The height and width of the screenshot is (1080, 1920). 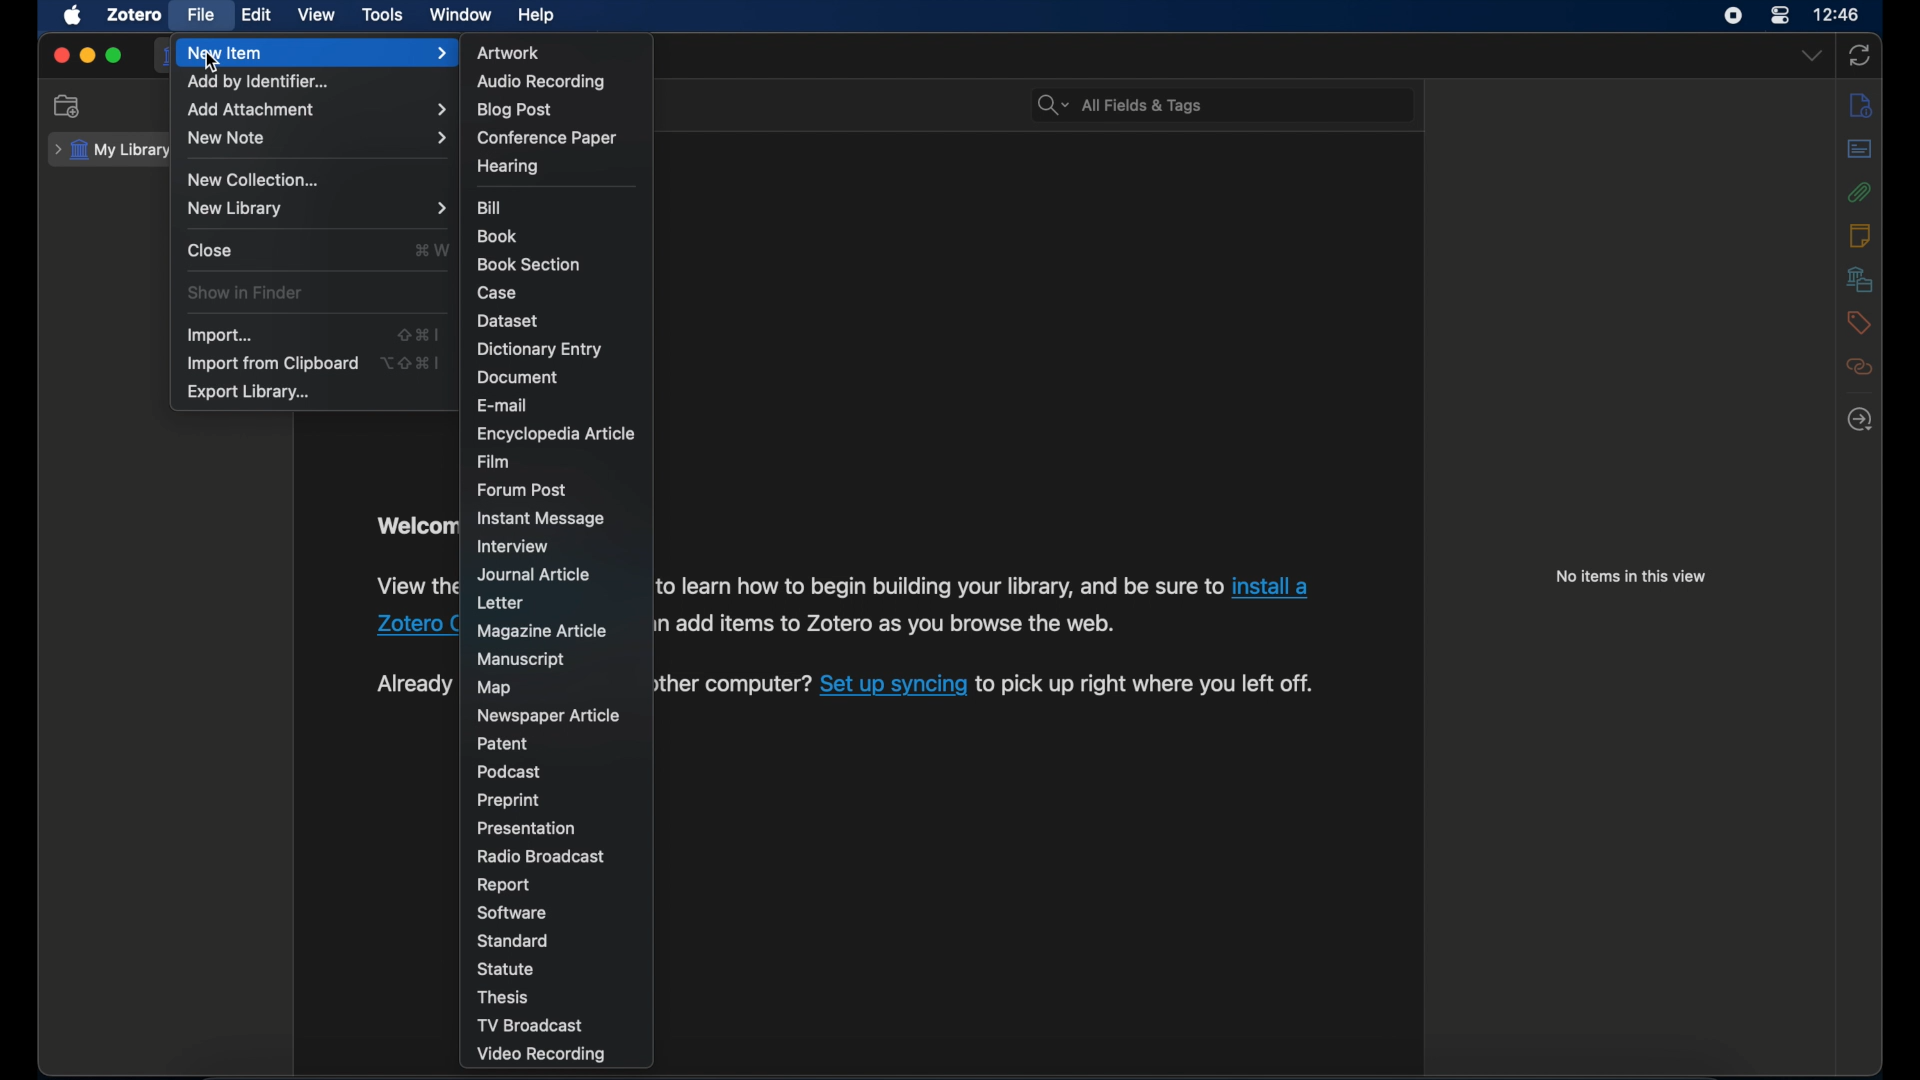 What do you see at coordinates (547, 138) in the screenshot?
I see `conference paper` at bounding box center [547, 138].